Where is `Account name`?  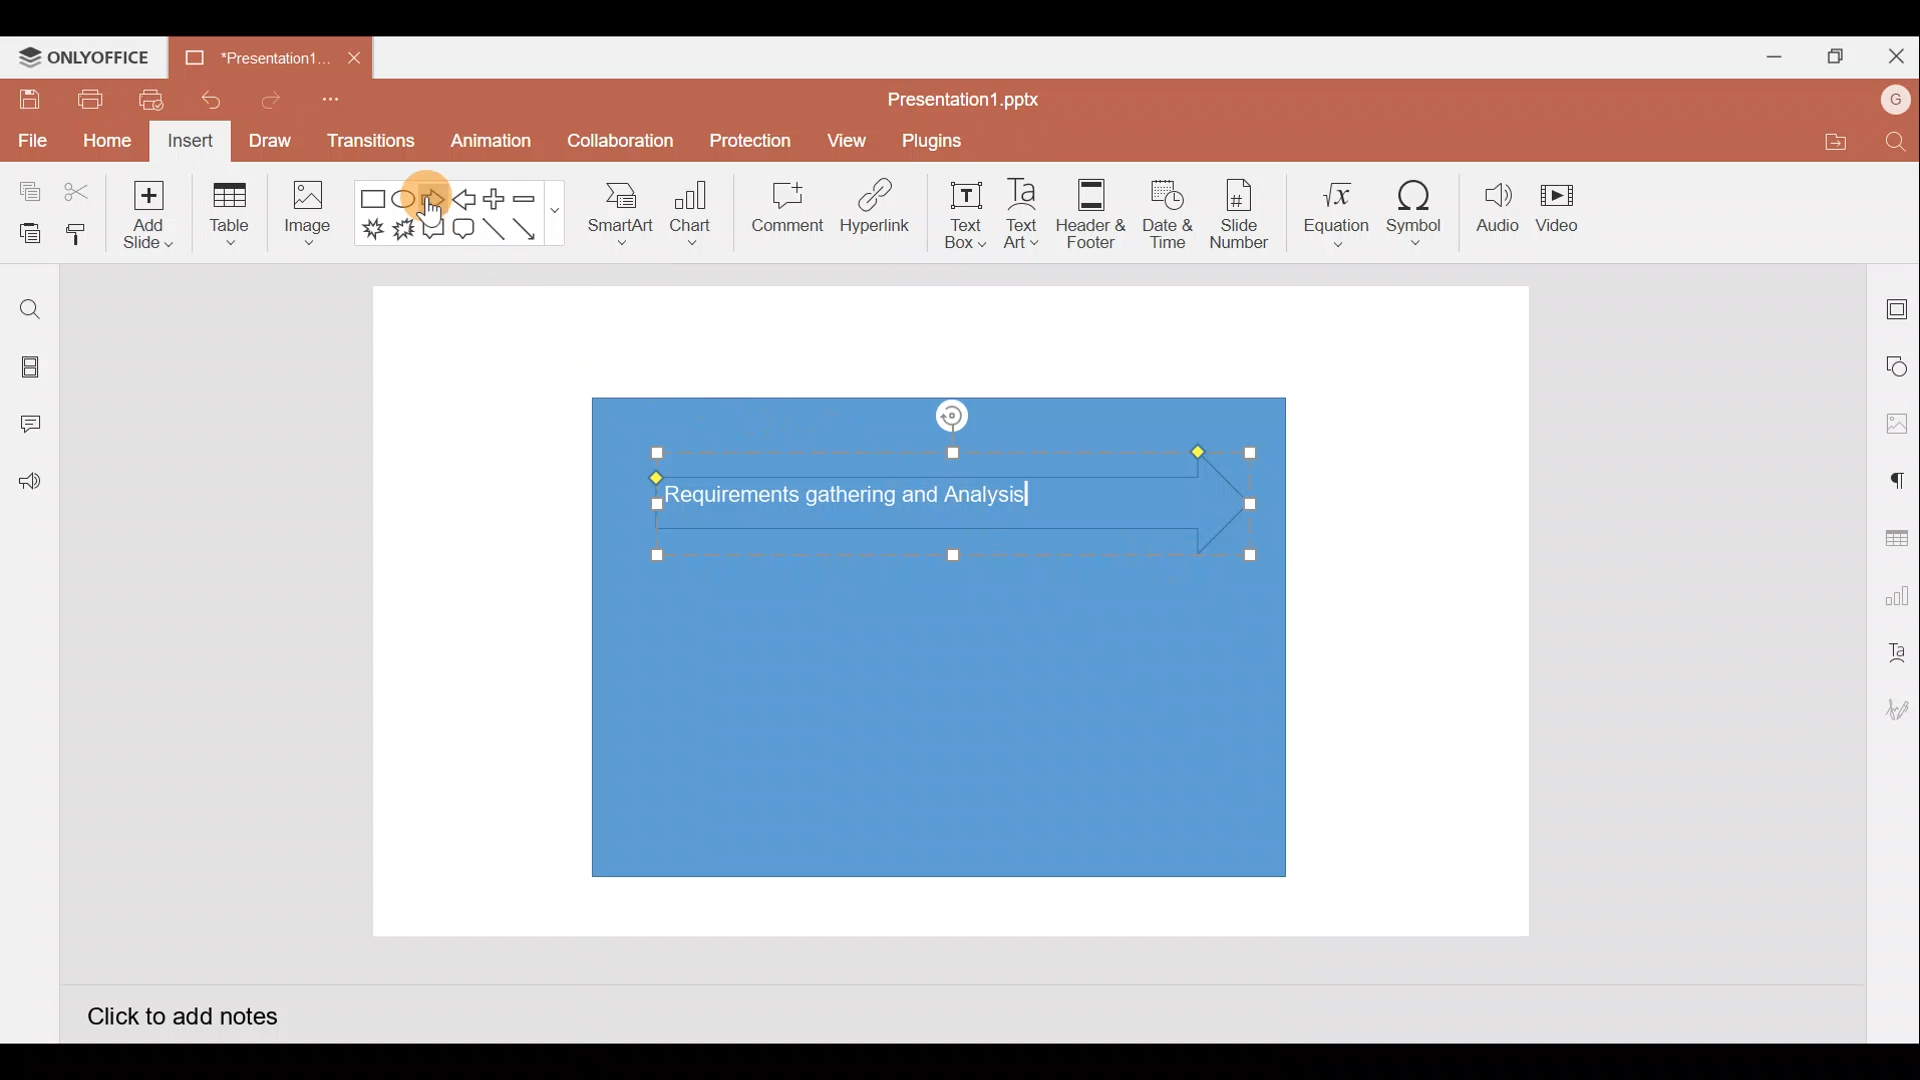 Account name is located at coordinates (1896, 100).